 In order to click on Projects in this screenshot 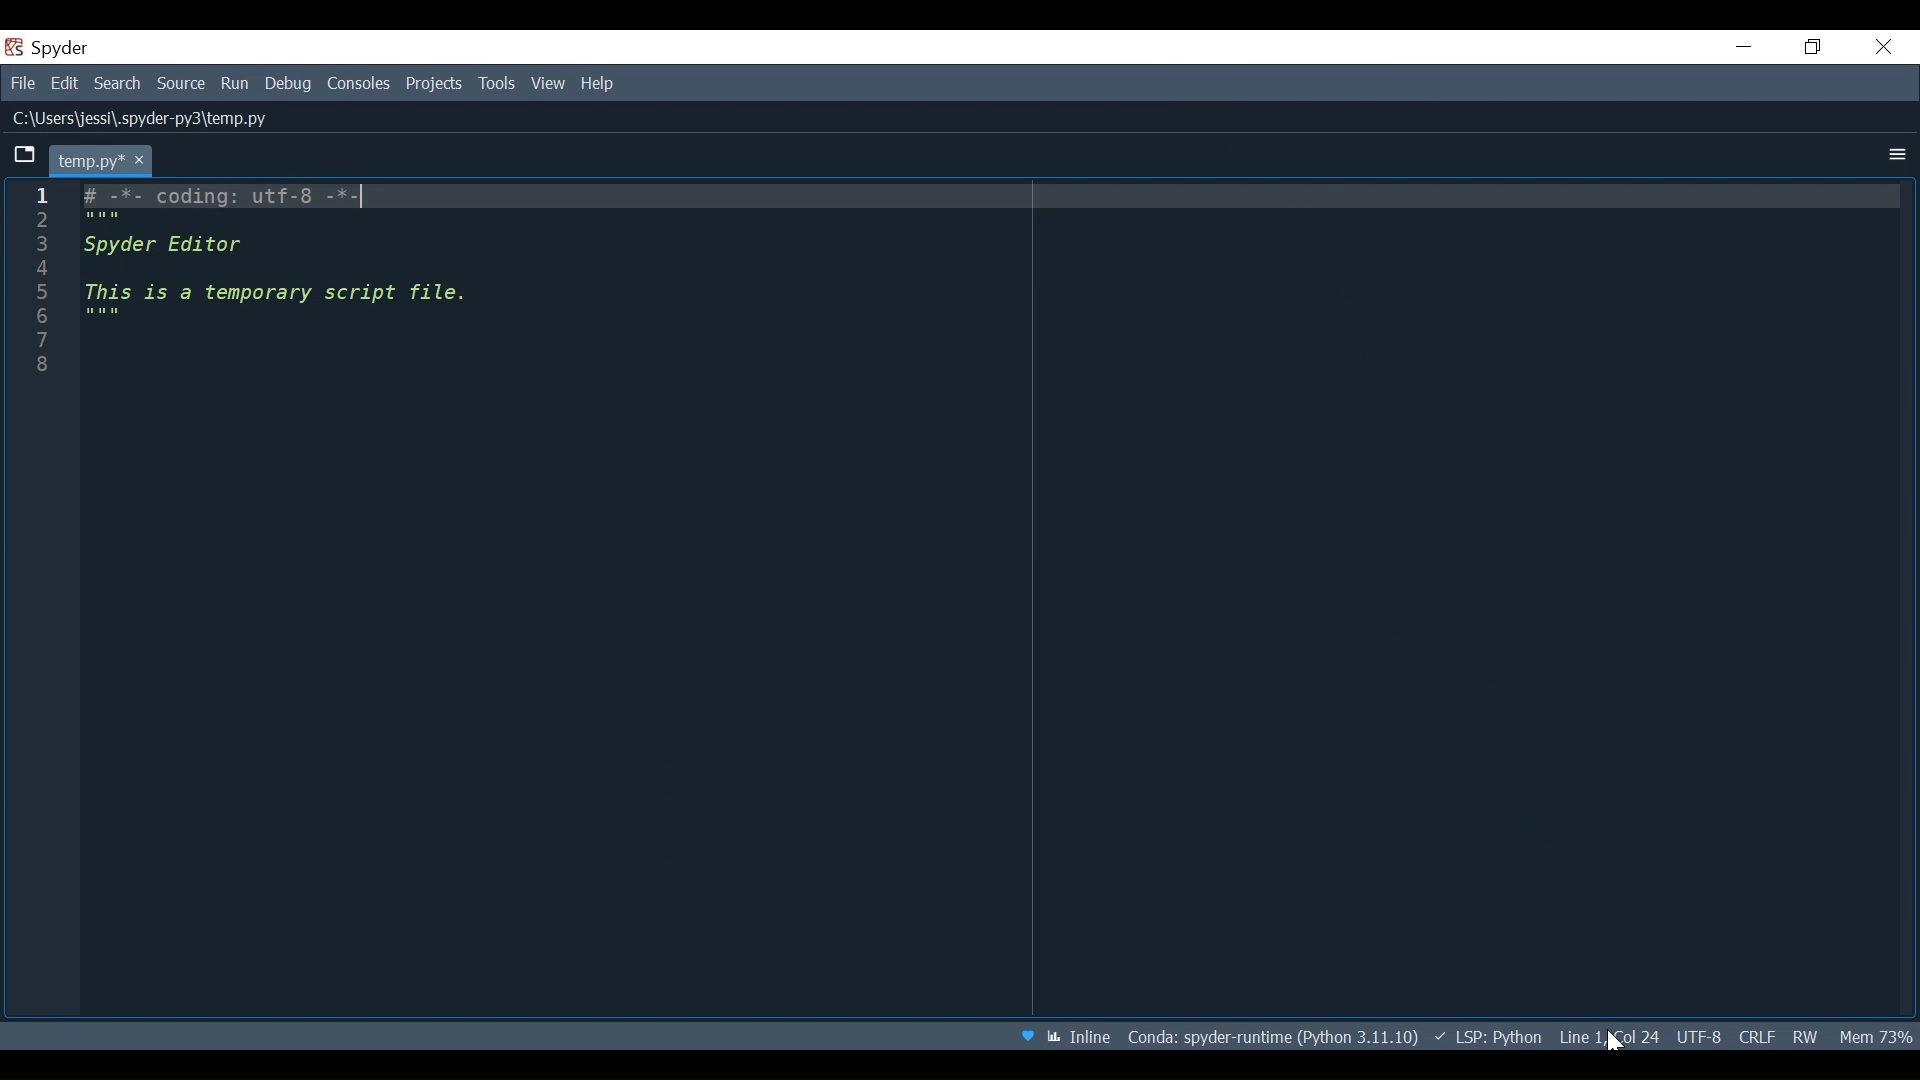, I will do `click(431, 82)`.